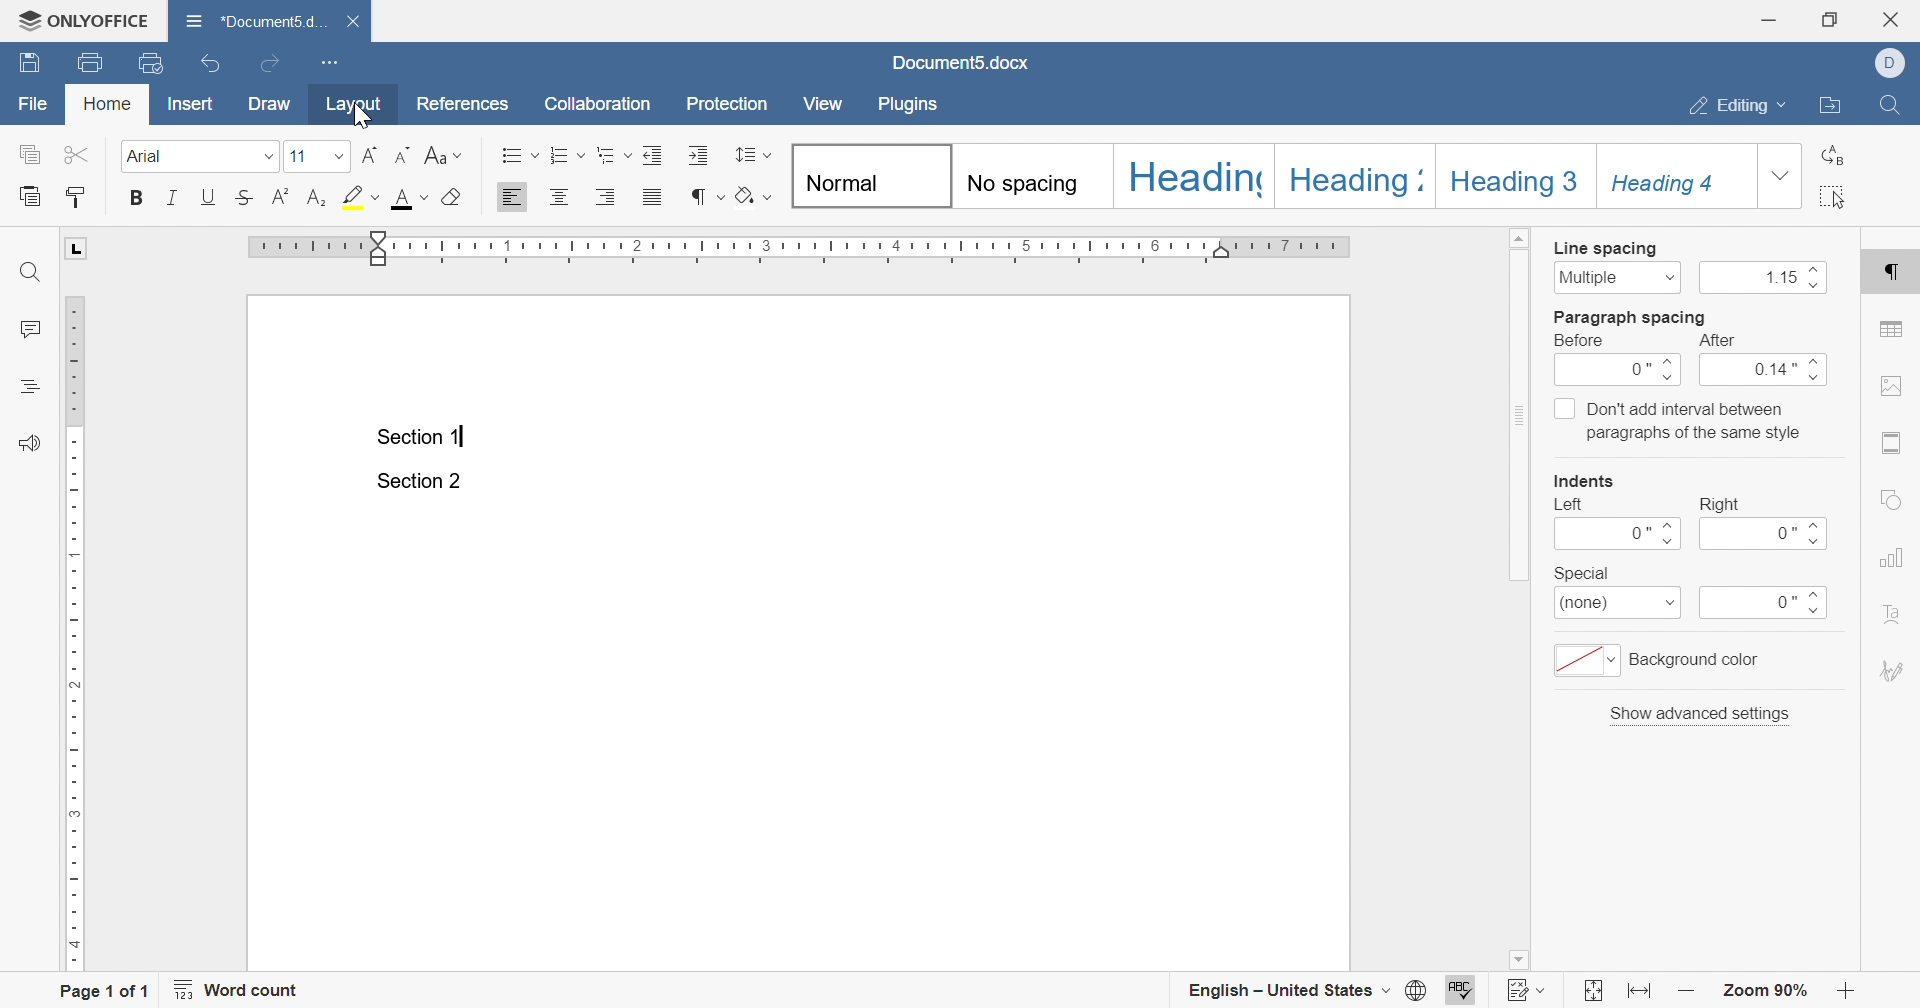 This screenshot has width=1920, height=1008. I want to click on headings, so click(27, 387).